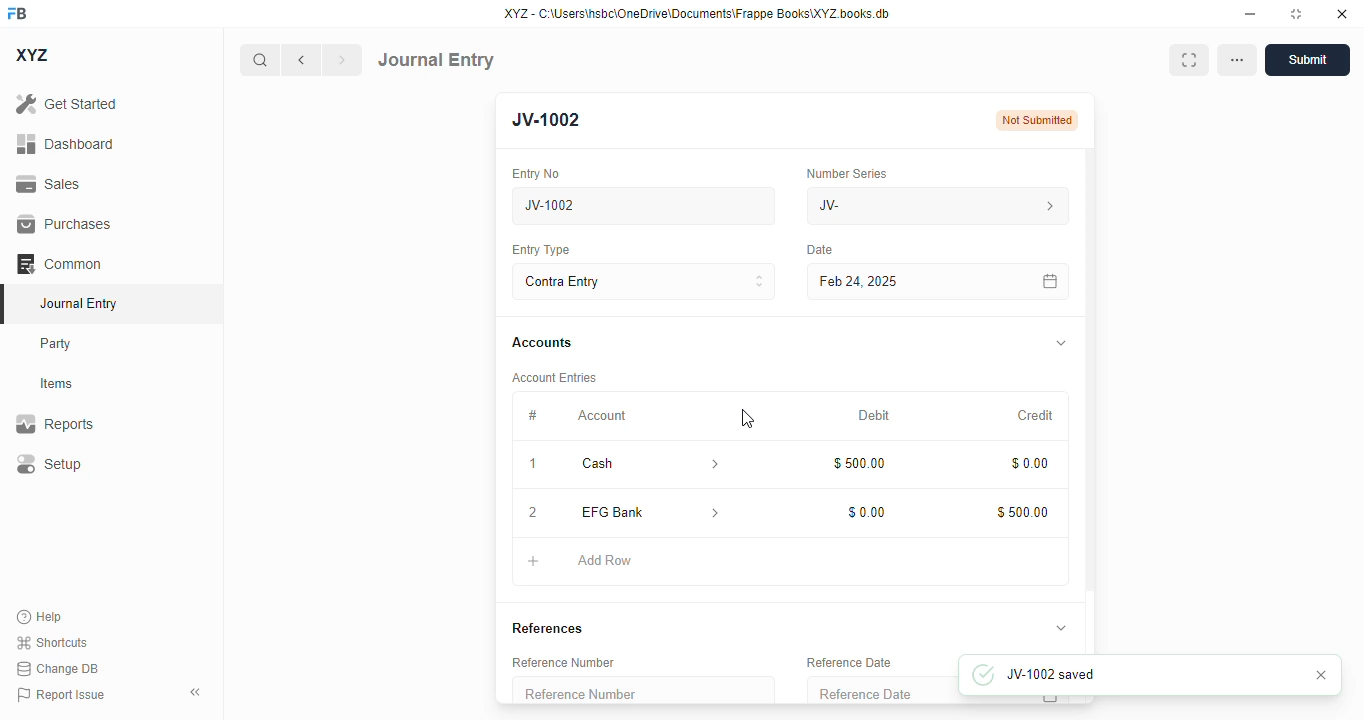 The width and height of the screenshot is (1364, 720). What do you see at coordinates (1121, 674) in the screenshot?
I see `JV-1002 saved` at bounding box center [1121, 674].